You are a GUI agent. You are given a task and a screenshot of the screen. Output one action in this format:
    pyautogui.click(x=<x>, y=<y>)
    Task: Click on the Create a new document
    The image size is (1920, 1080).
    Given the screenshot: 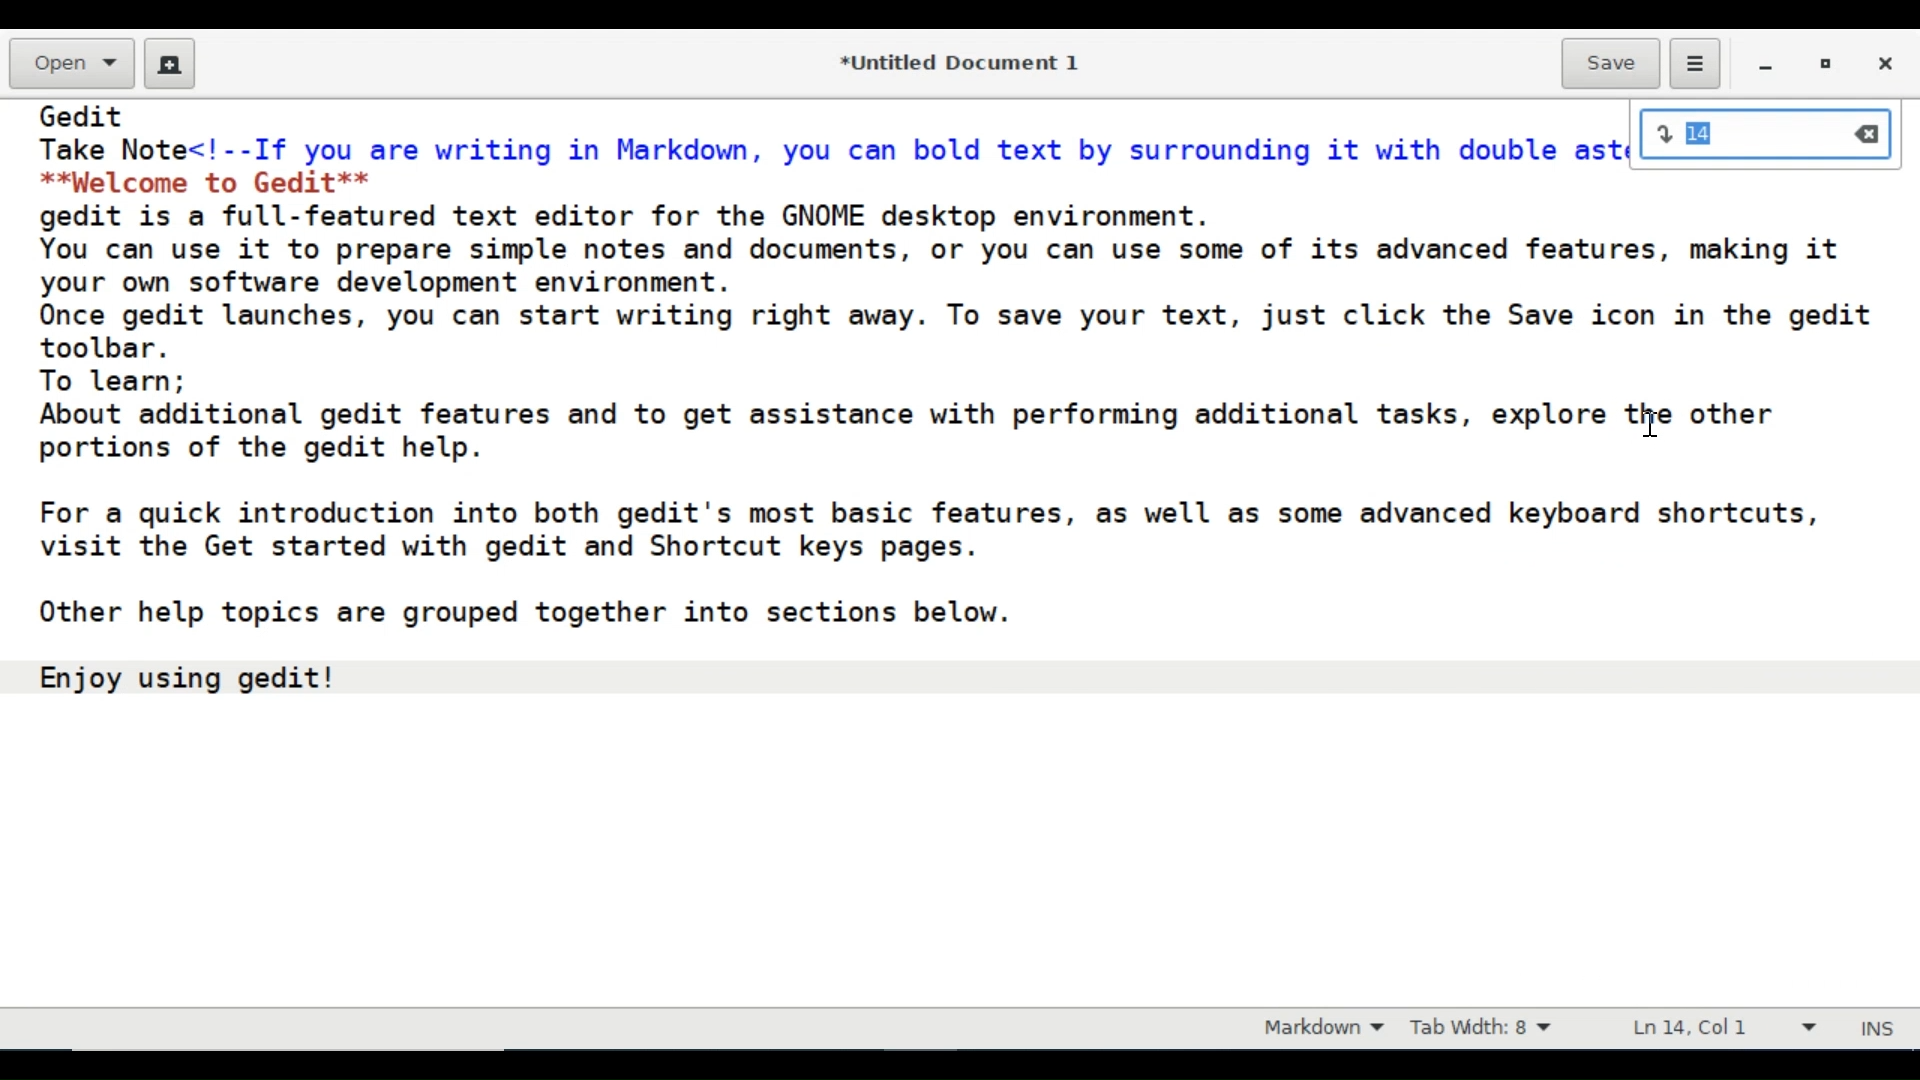 What is the action you would take?
    pyautogui.click(x=171, y=64)
    